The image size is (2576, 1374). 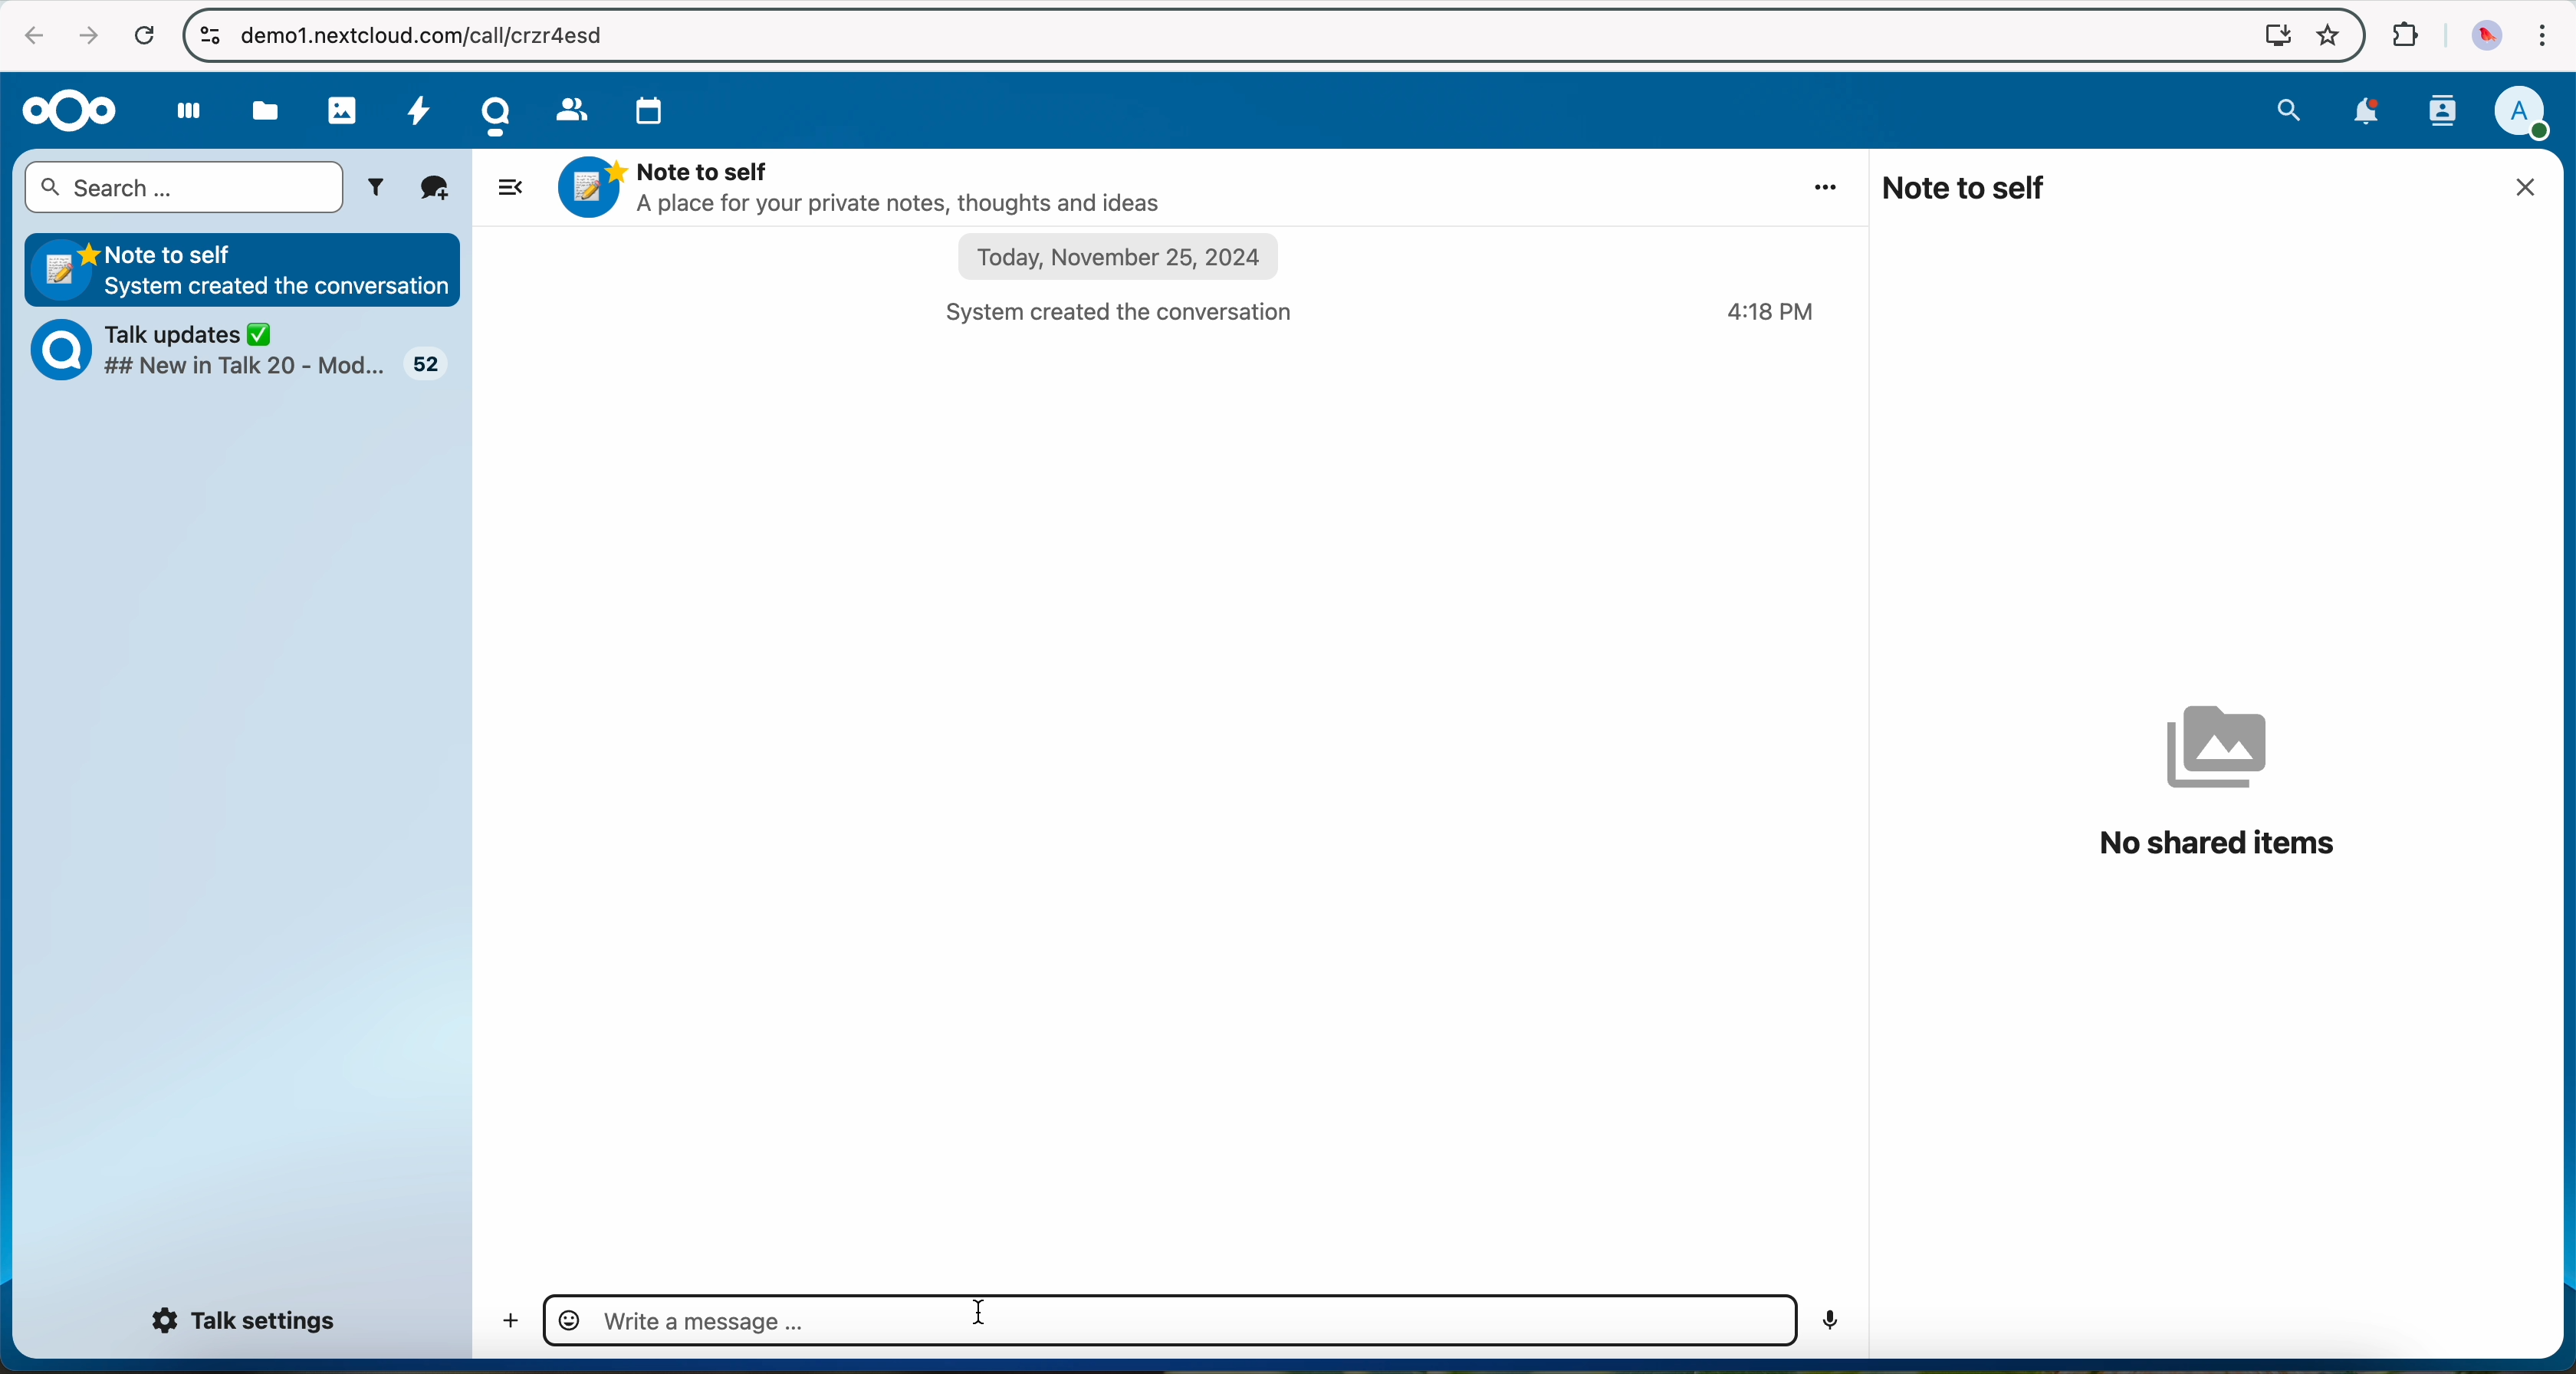 What do you see at coordinates (245, 267) in the screenshot?
I see `Note to self` at bounding box center [245, 267].